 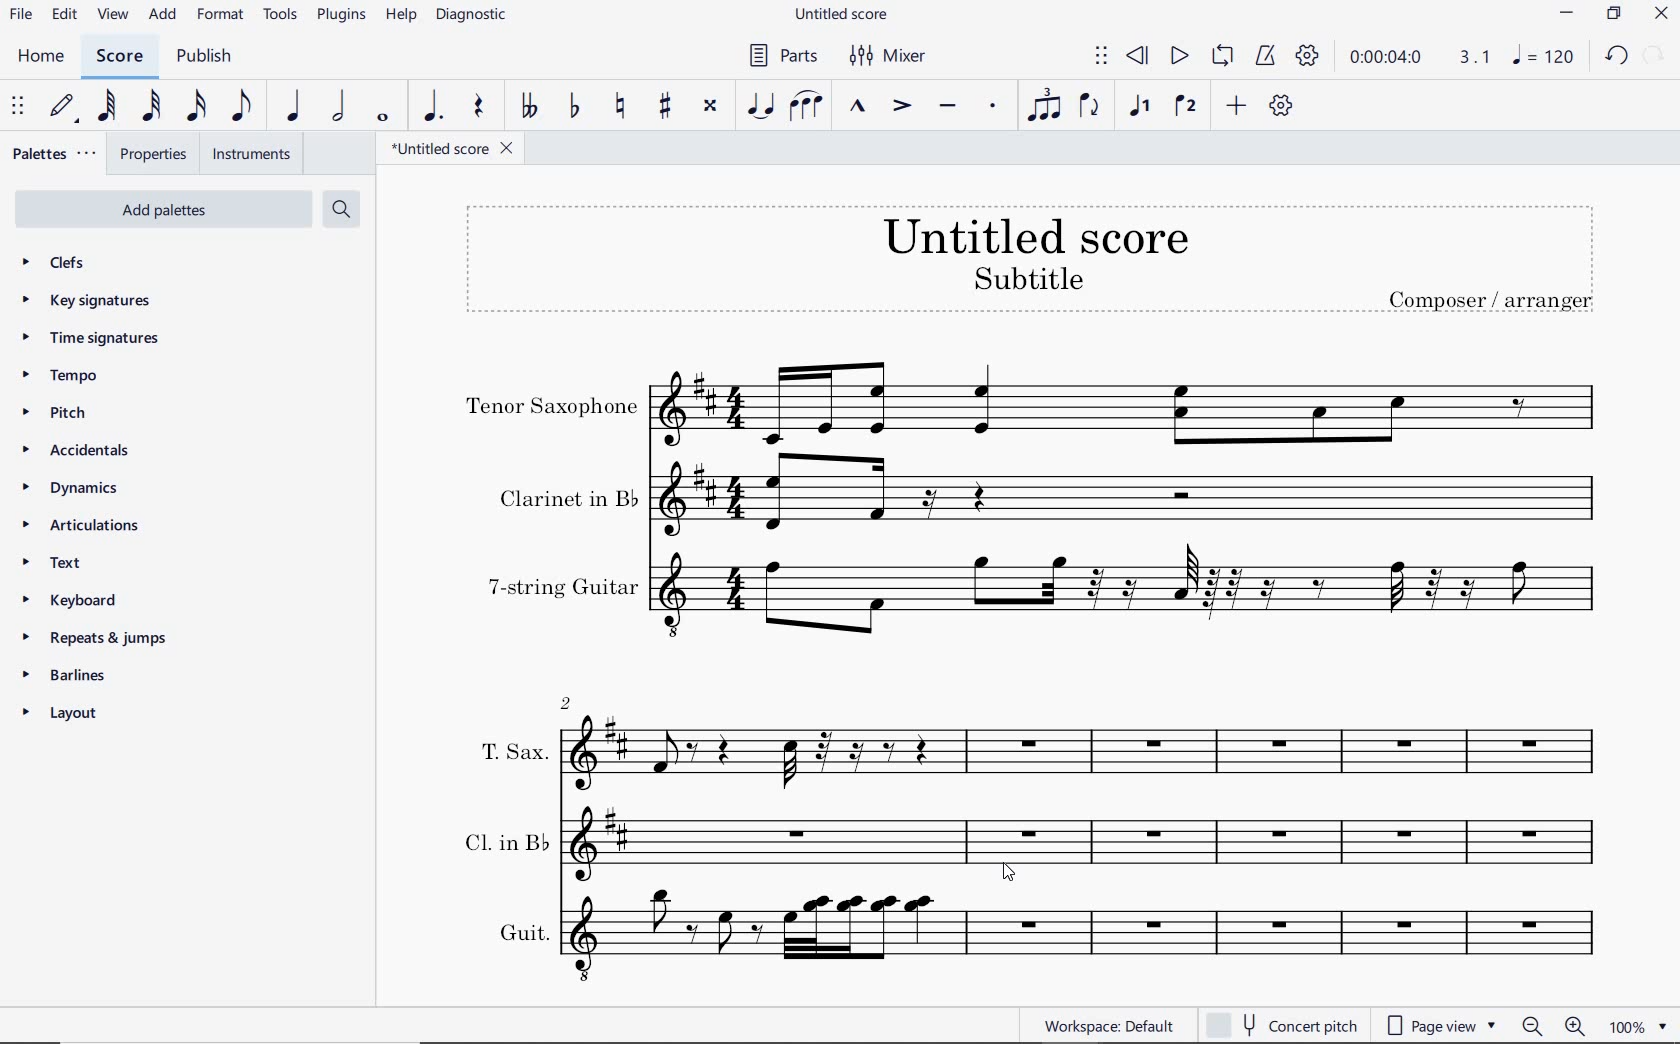 What do you see at coordinates (1566, 14) in the screenshot?
I see `MINIMIZE` at bounding box center [1566, 14].